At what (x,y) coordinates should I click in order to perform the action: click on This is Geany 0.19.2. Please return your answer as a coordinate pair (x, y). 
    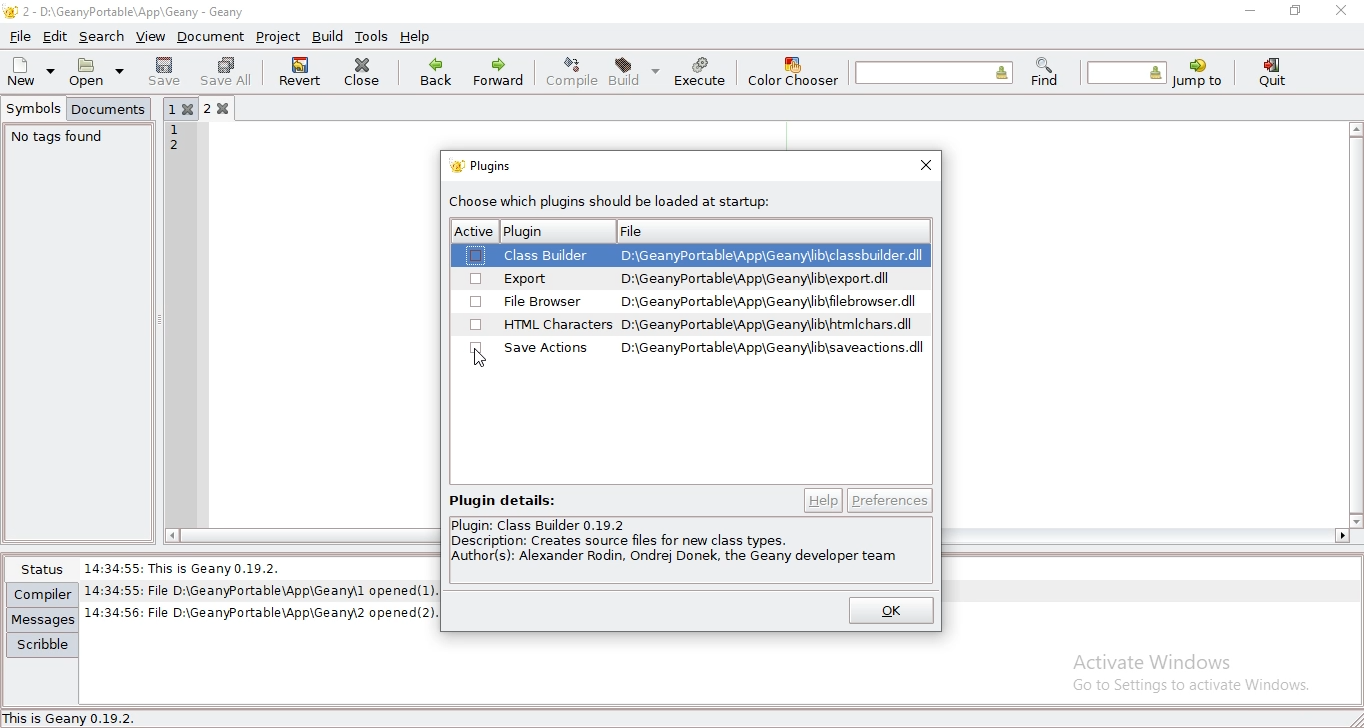
    Looking at the image, I should click on (76, 718).